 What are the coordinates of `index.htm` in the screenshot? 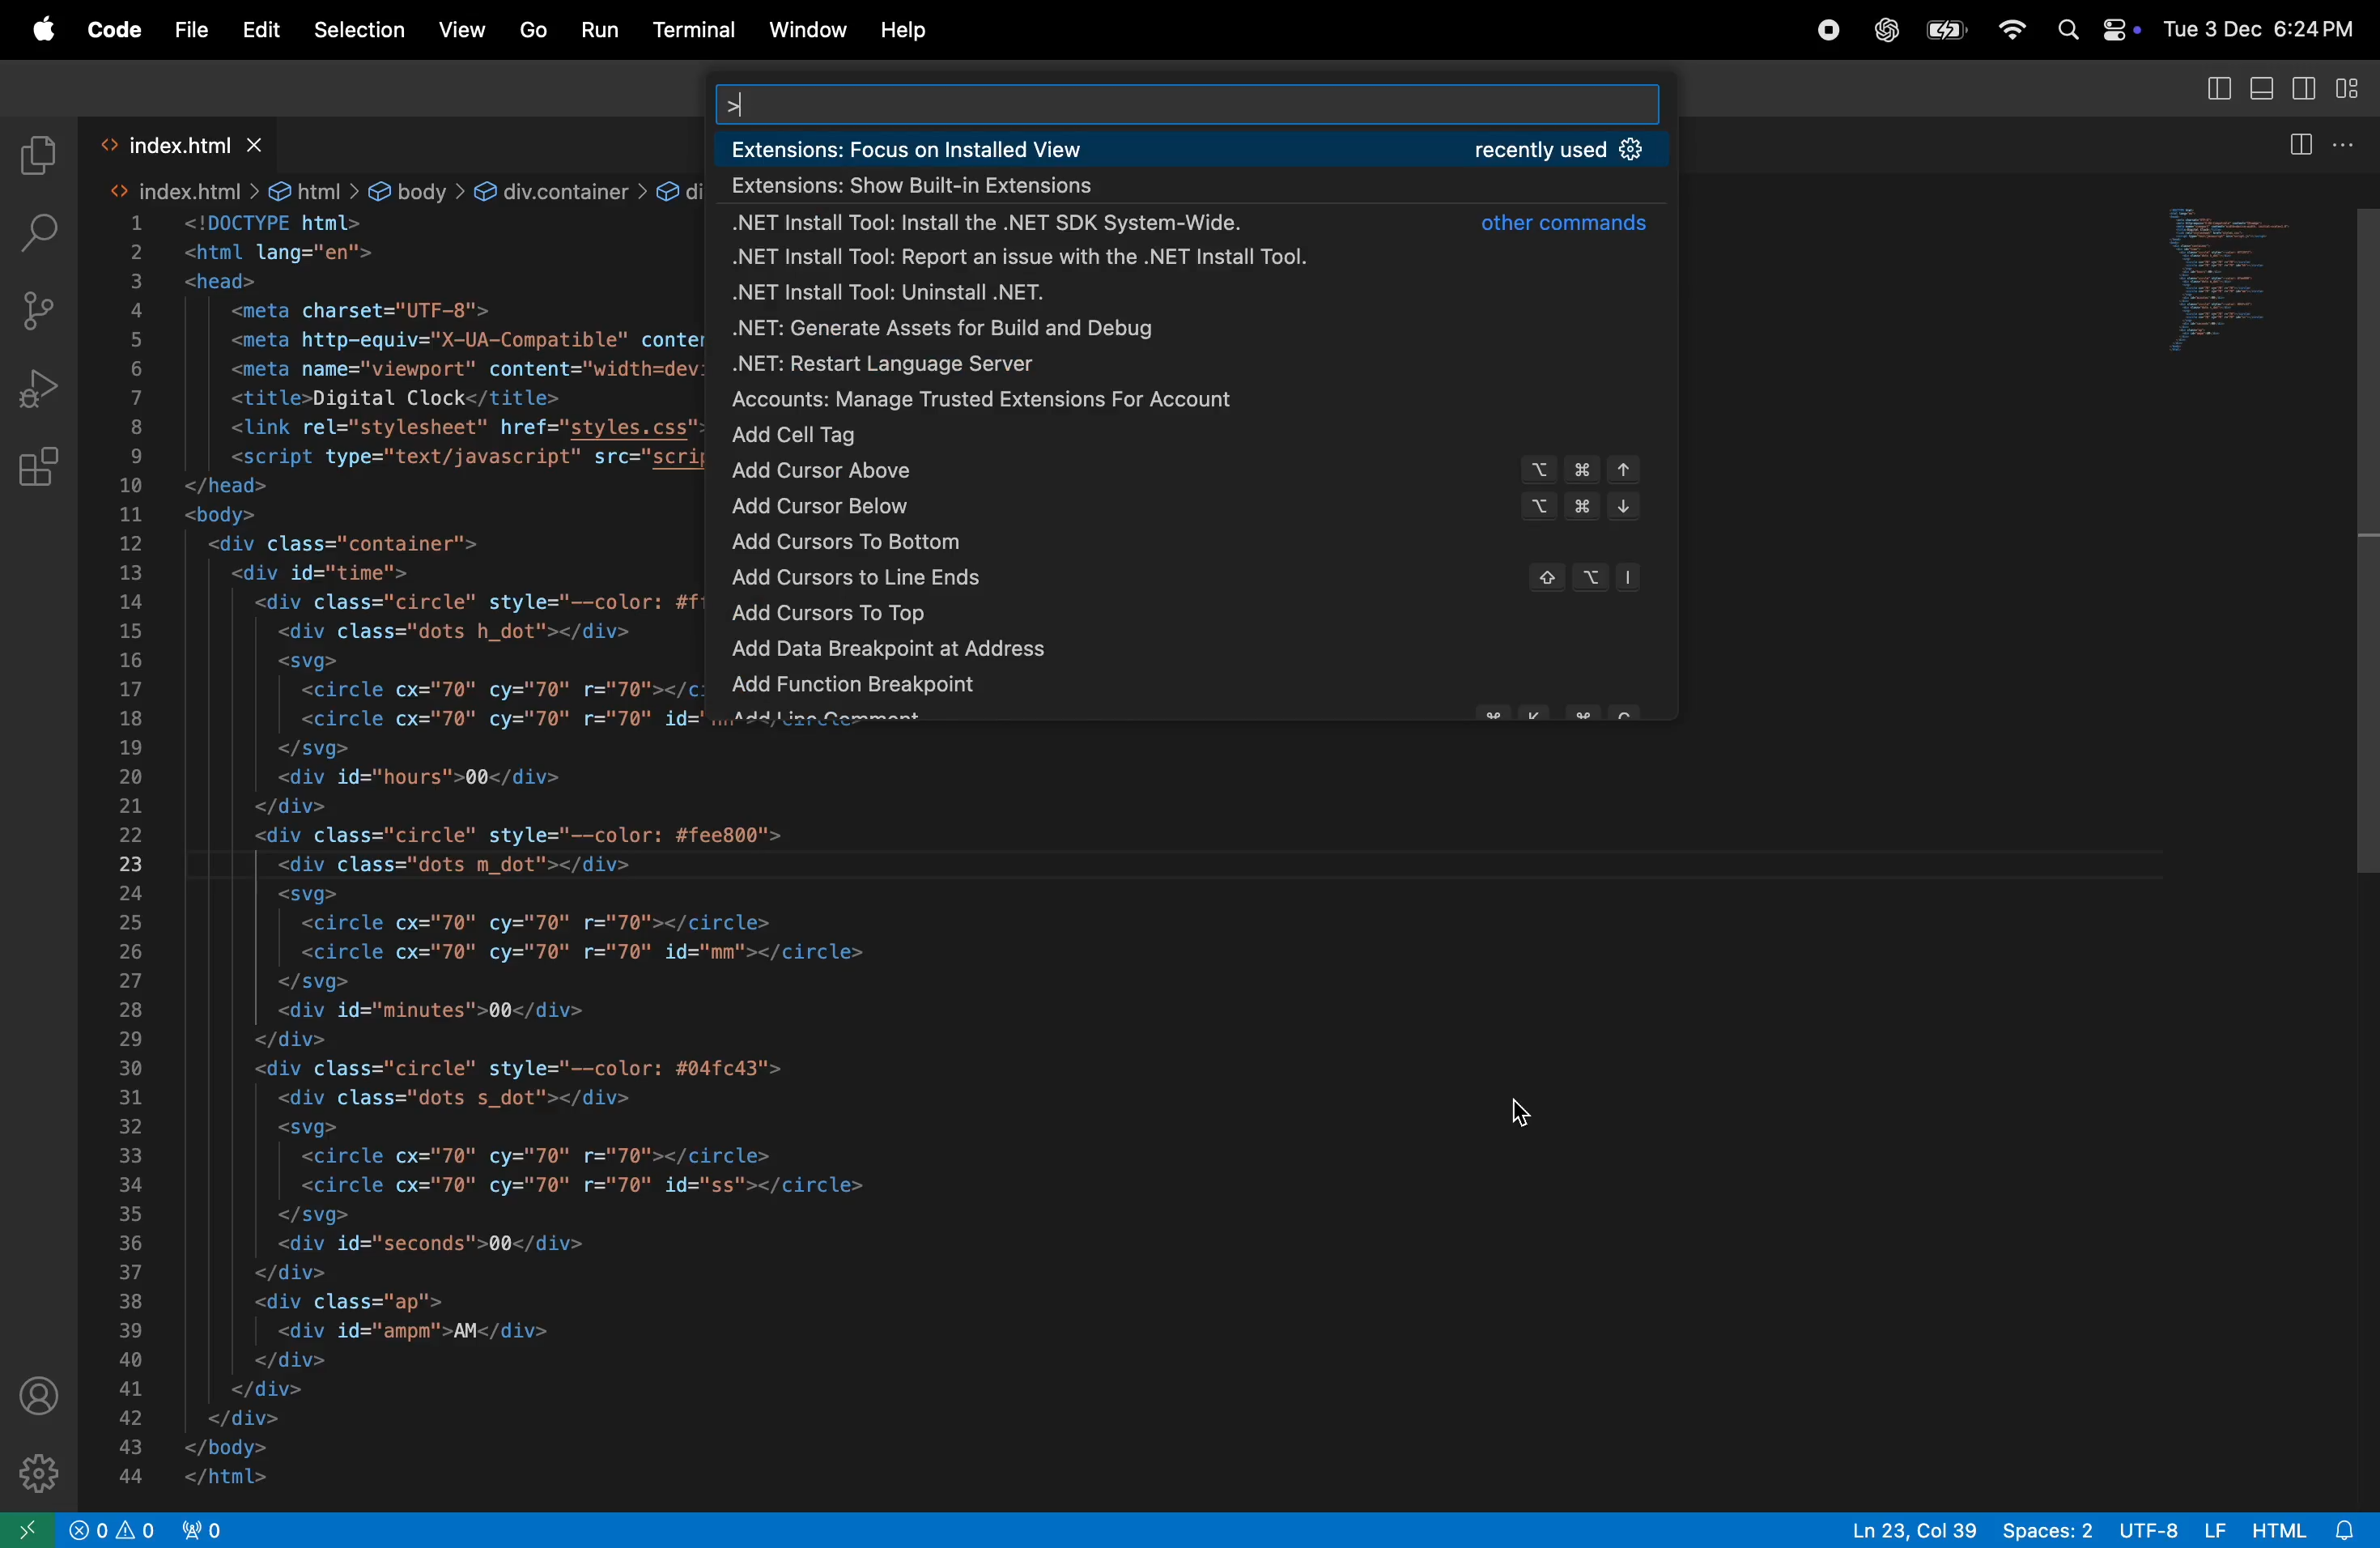 It's located at (178, 192).